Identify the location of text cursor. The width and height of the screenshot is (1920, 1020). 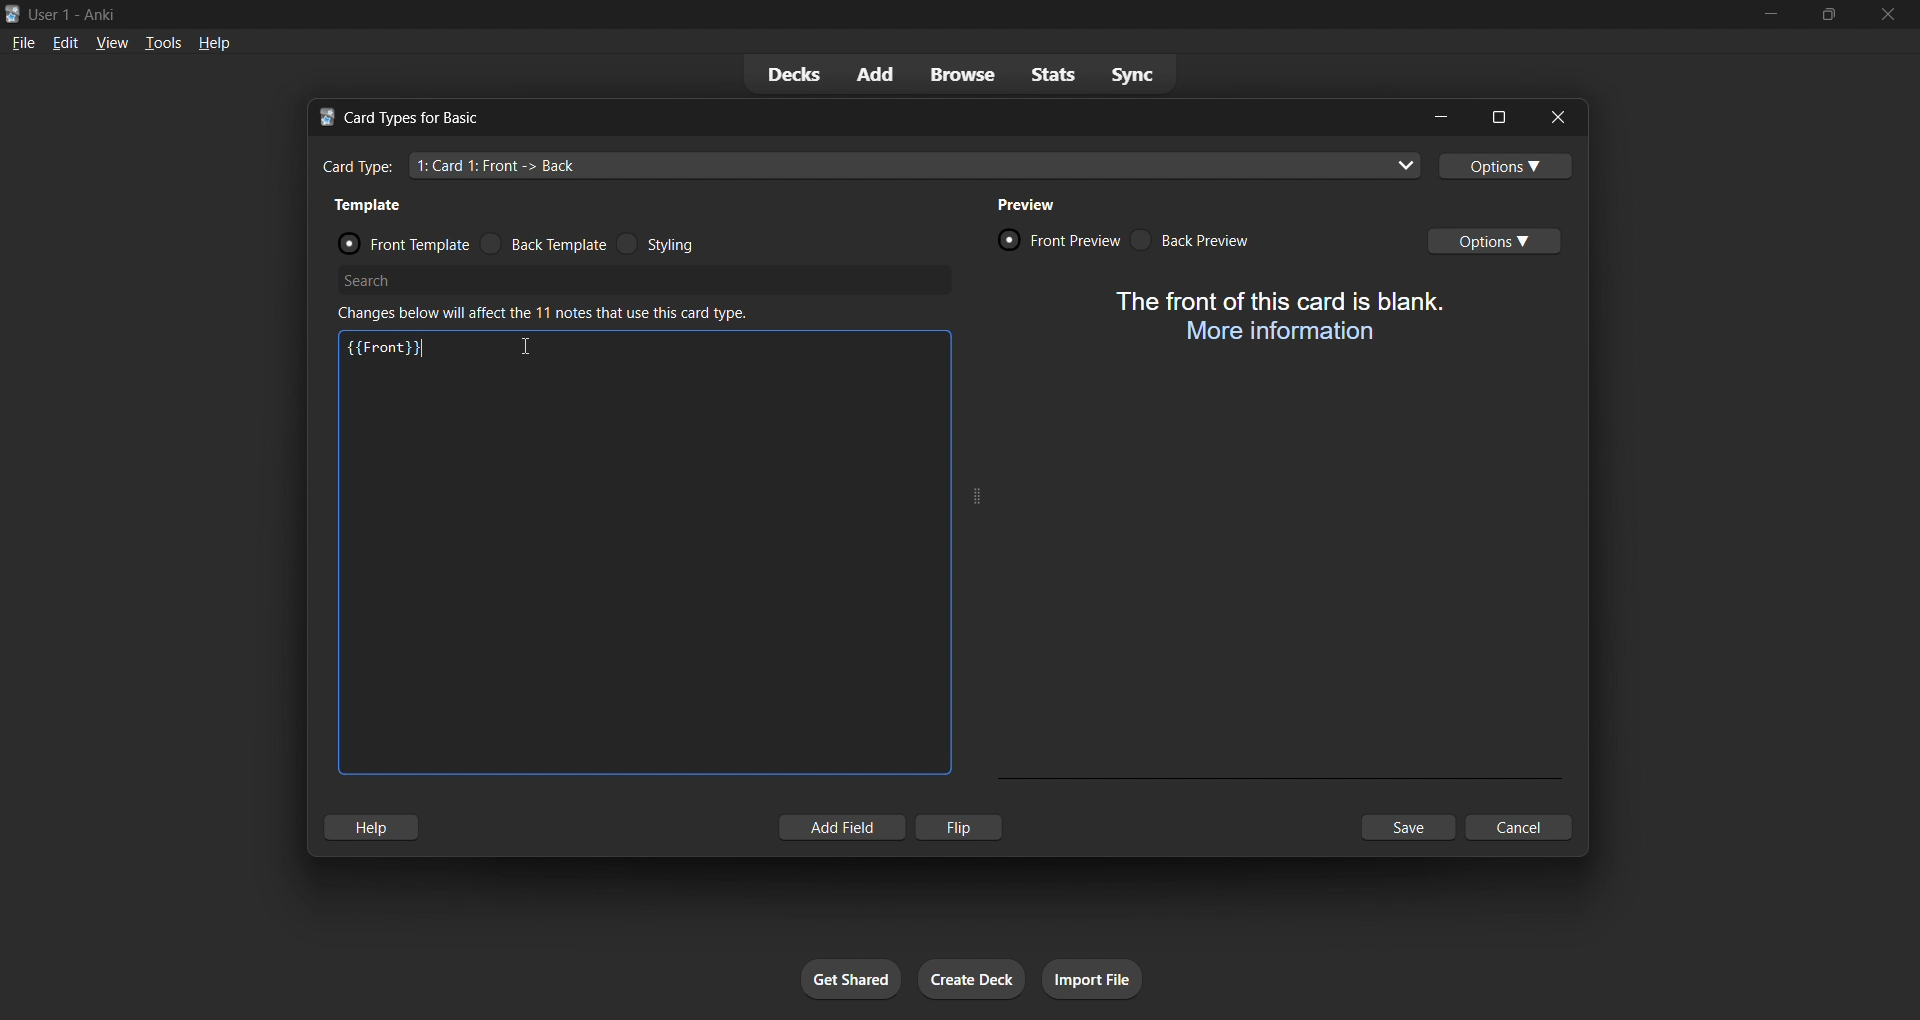
(428, 348).